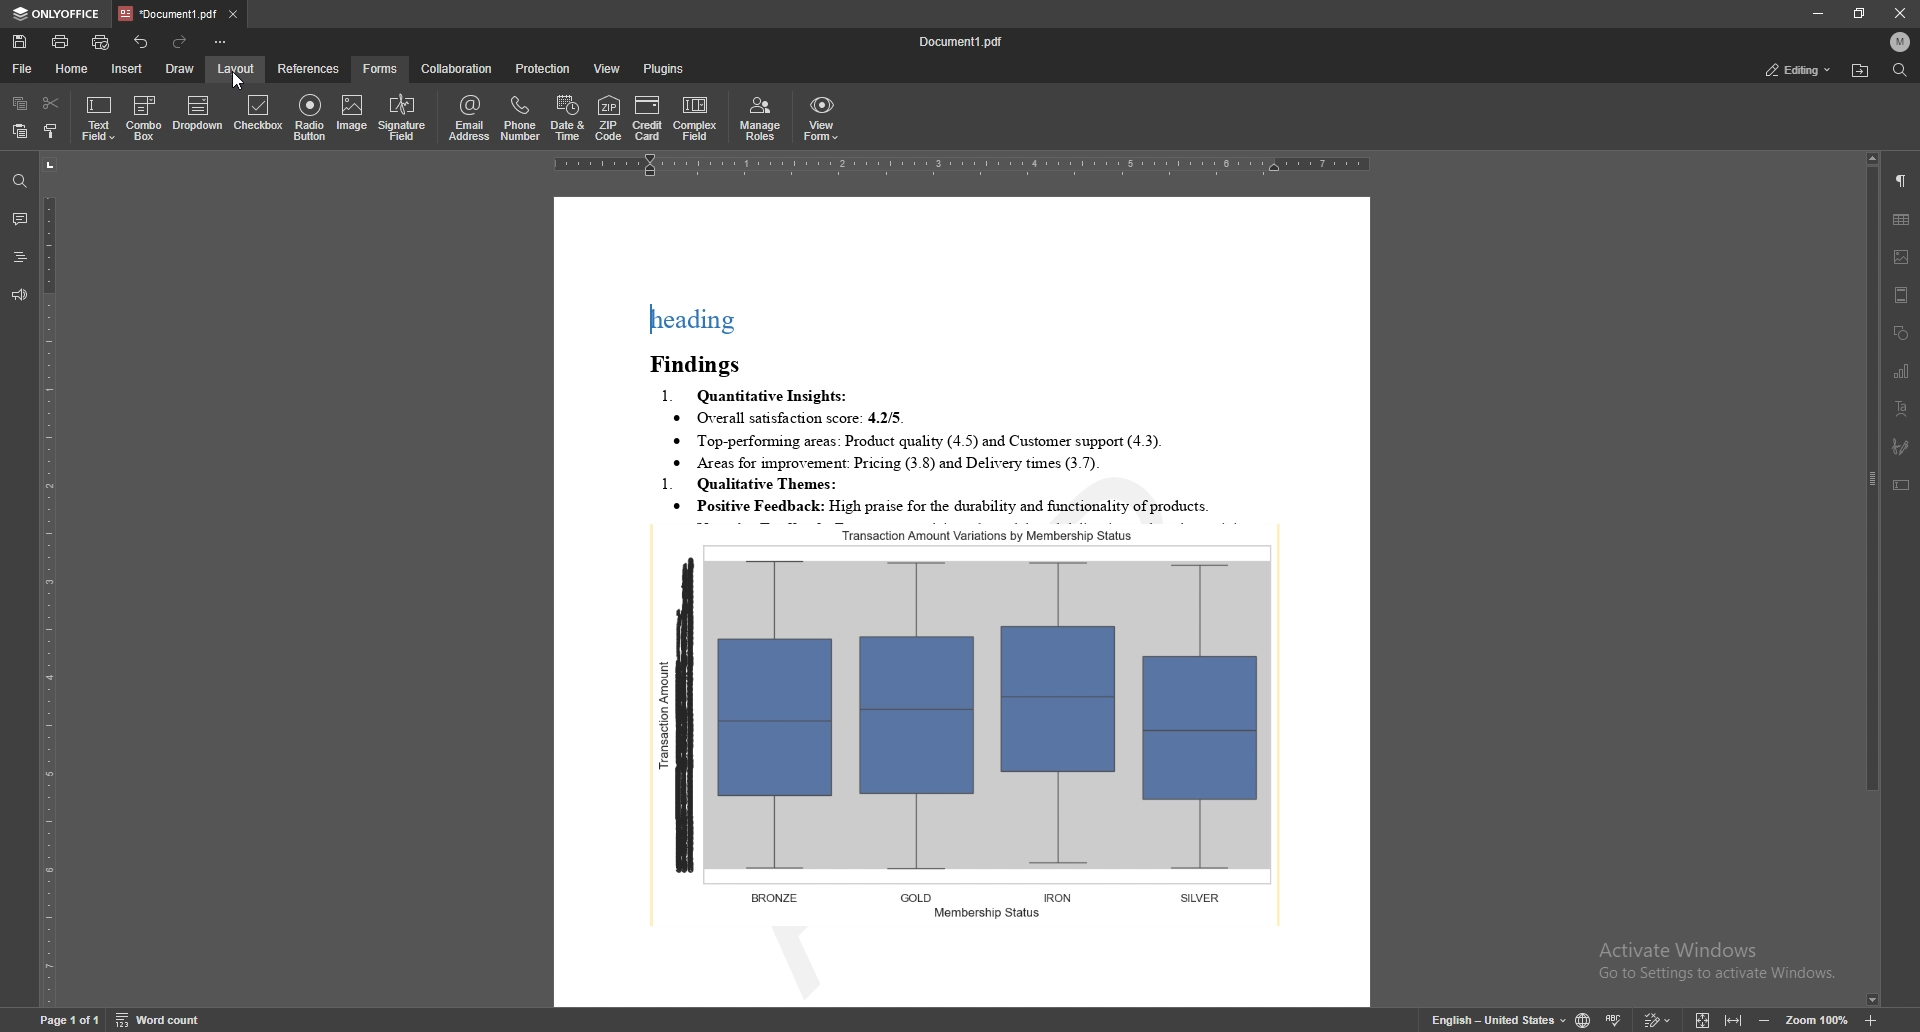  Describe the element at coordinates (1871, 1020) in the screenshot. I see `zoom in` at that location.